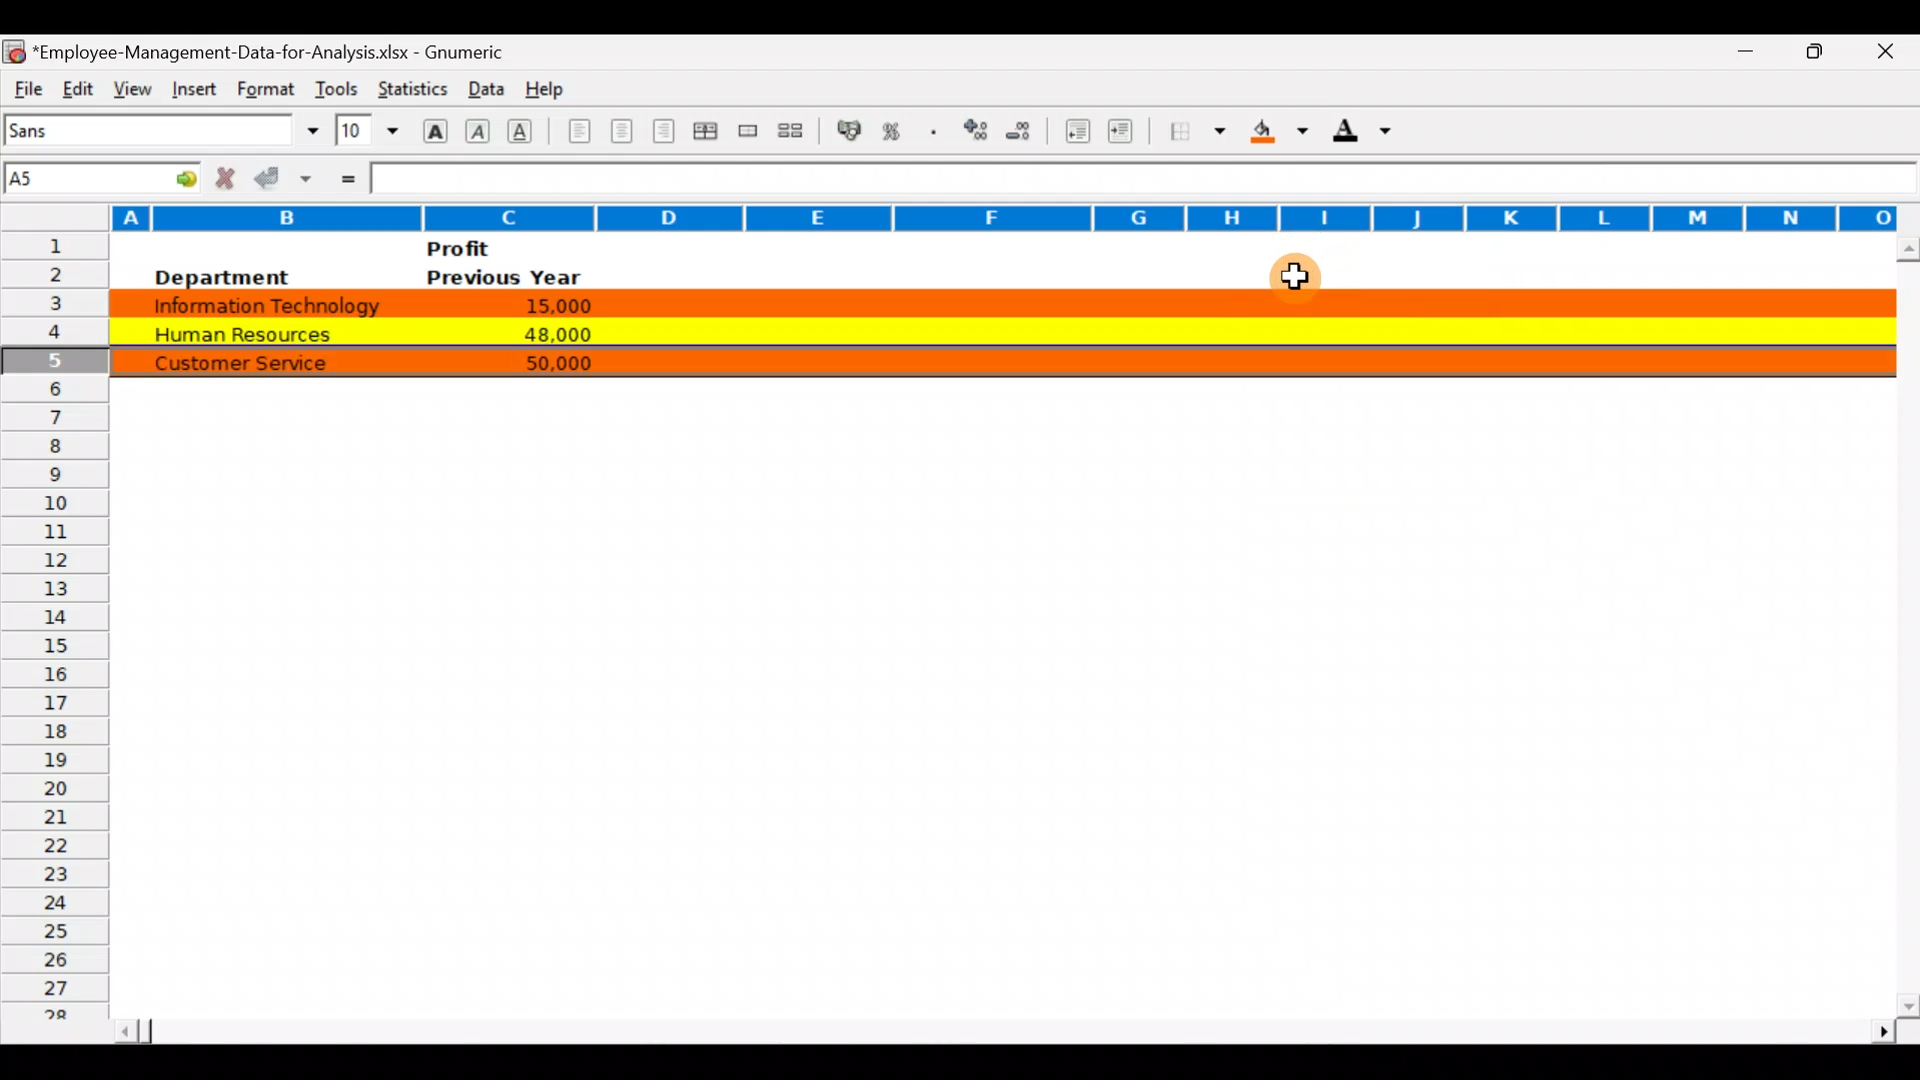 The width and height of the screenshot is (1920, 1080). What do you see at coordinates (623, 135) in the screenshot?
I see `Centre horizontally` at bounding box center [623, 135].